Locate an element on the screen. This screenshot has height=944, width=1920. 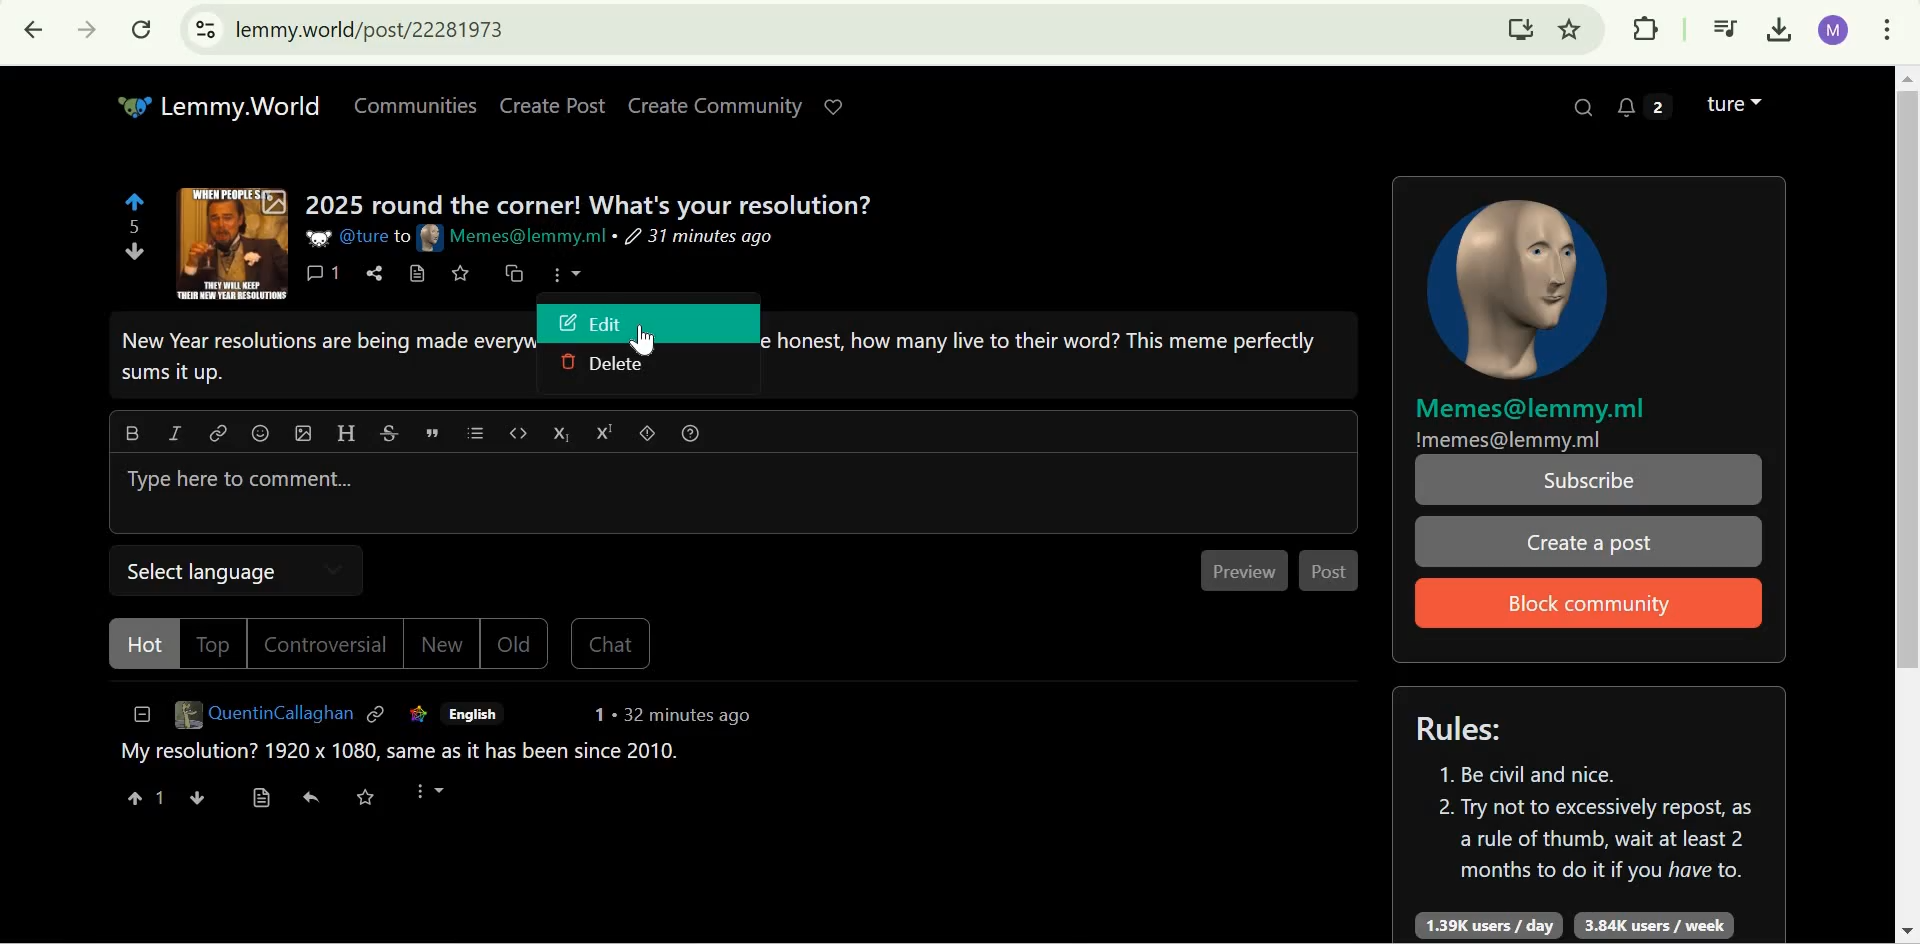
view source is located at coordinates (419, 274).